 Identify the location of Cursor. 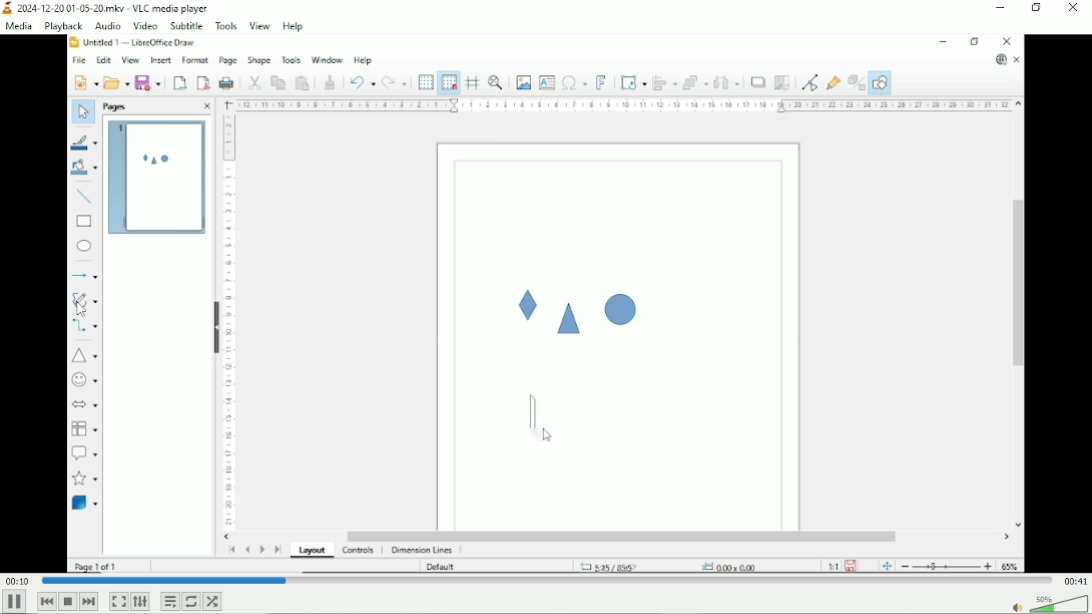
(81, 309).